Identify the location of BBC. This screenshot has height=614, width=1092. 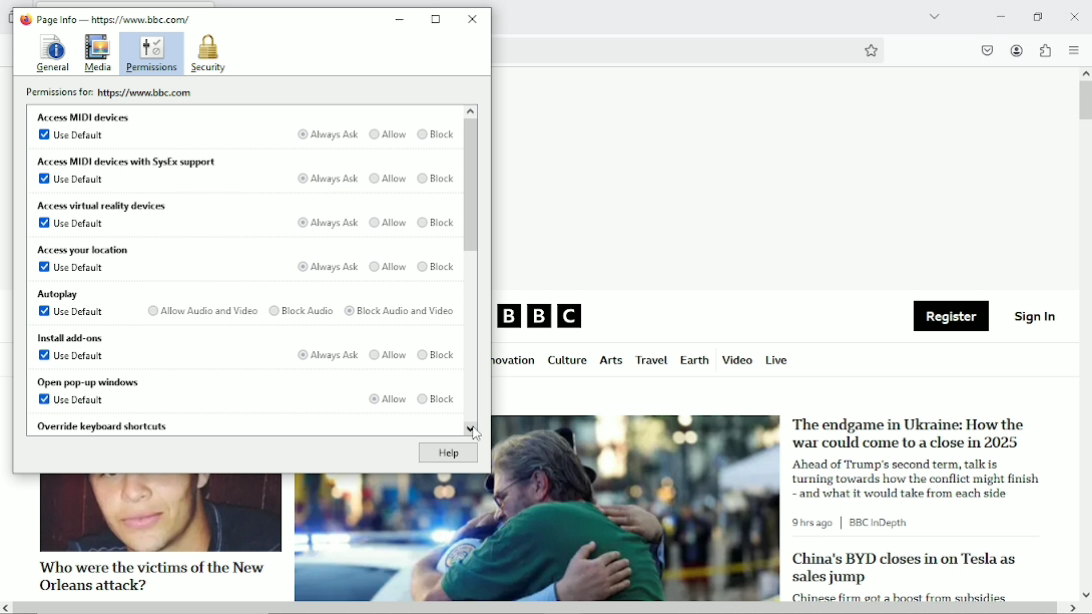
(541, 317).